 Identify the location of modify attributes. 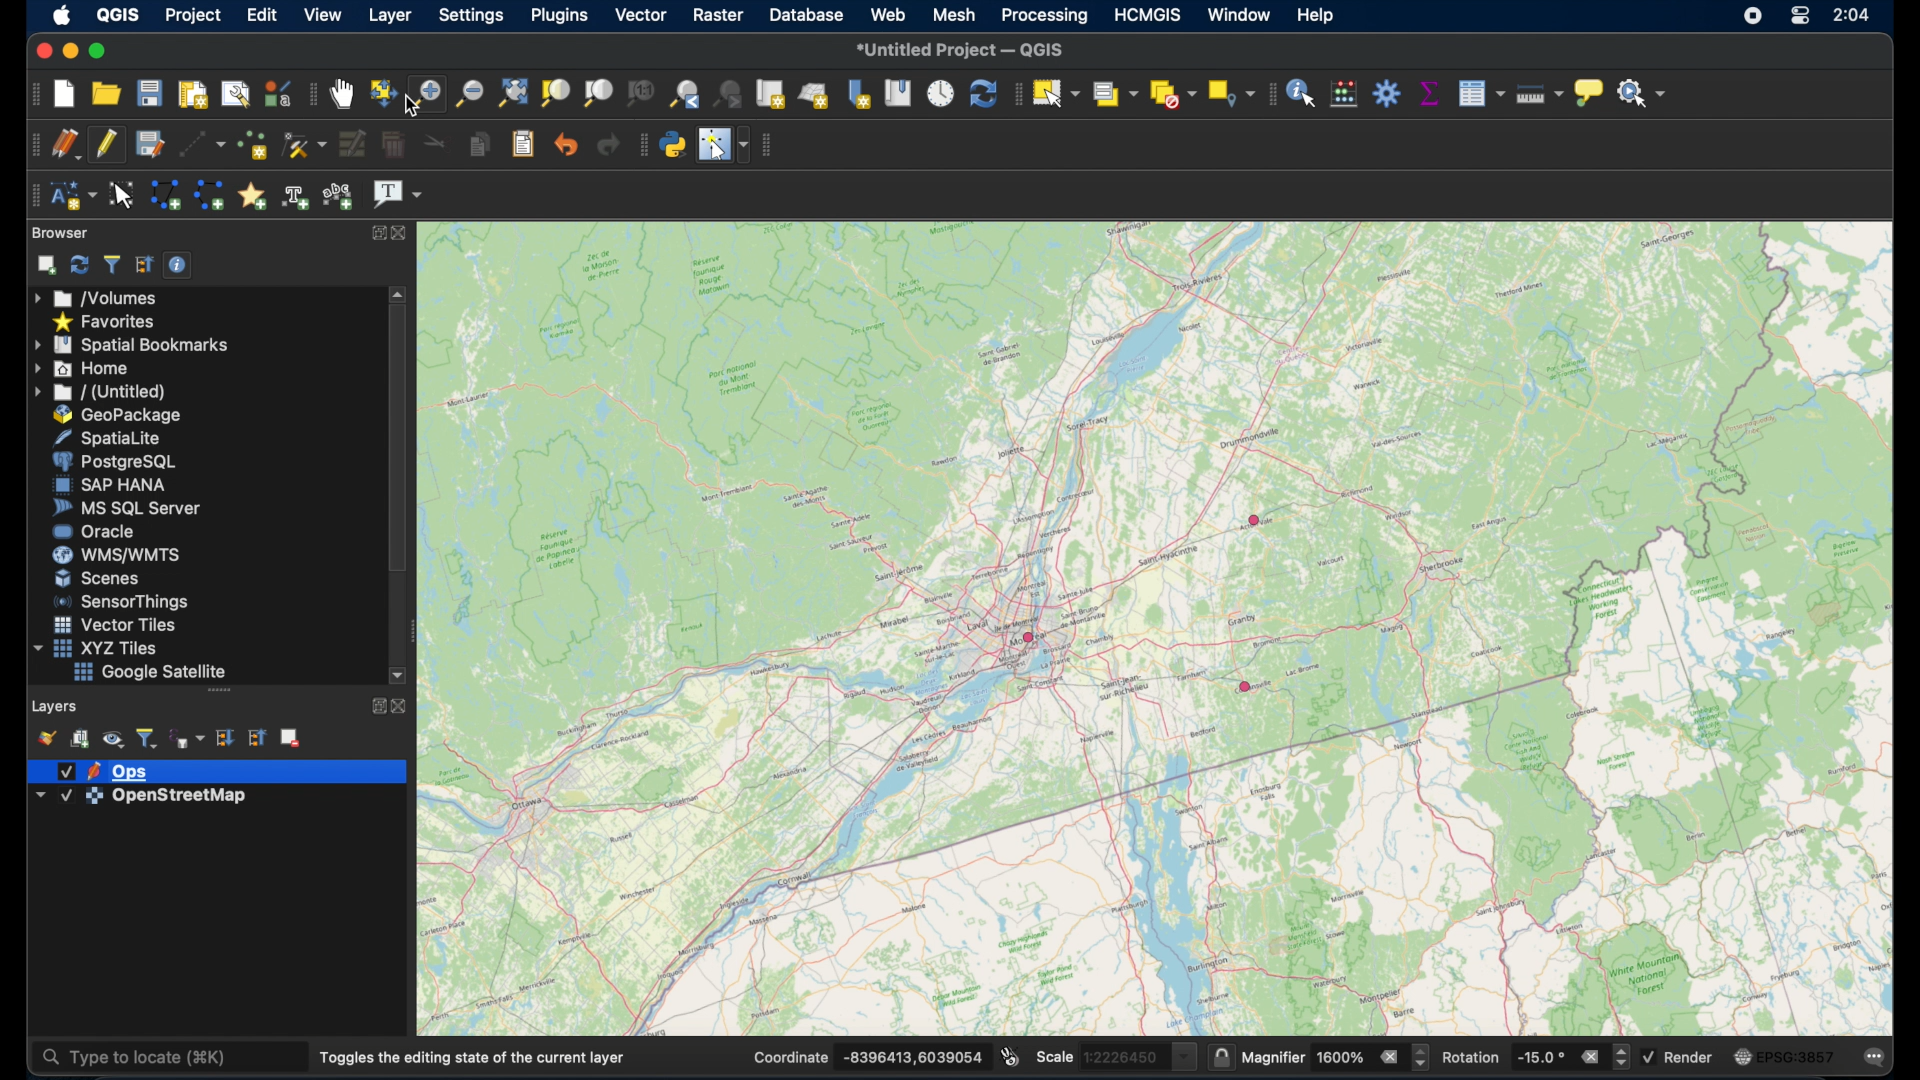
(353, 145).